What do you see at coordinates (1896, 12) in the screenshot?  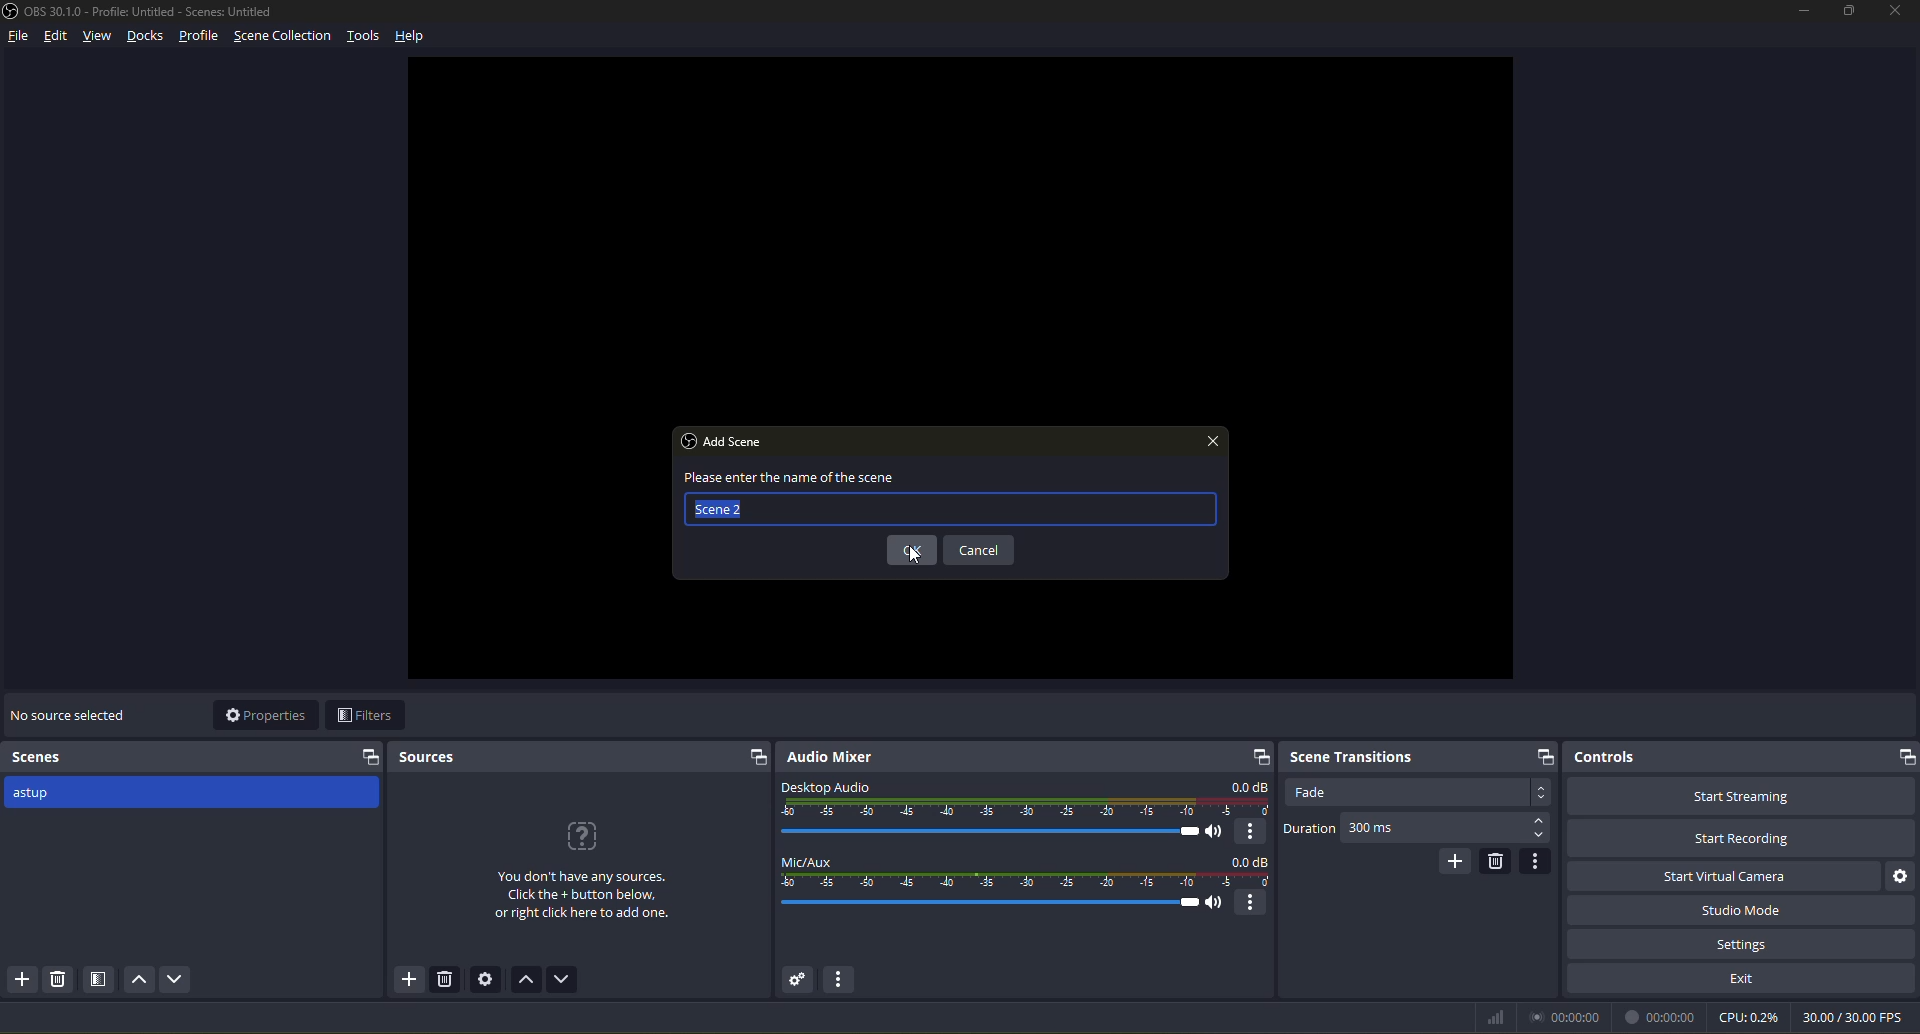 I see `close` at bounding box center [1896, 12].